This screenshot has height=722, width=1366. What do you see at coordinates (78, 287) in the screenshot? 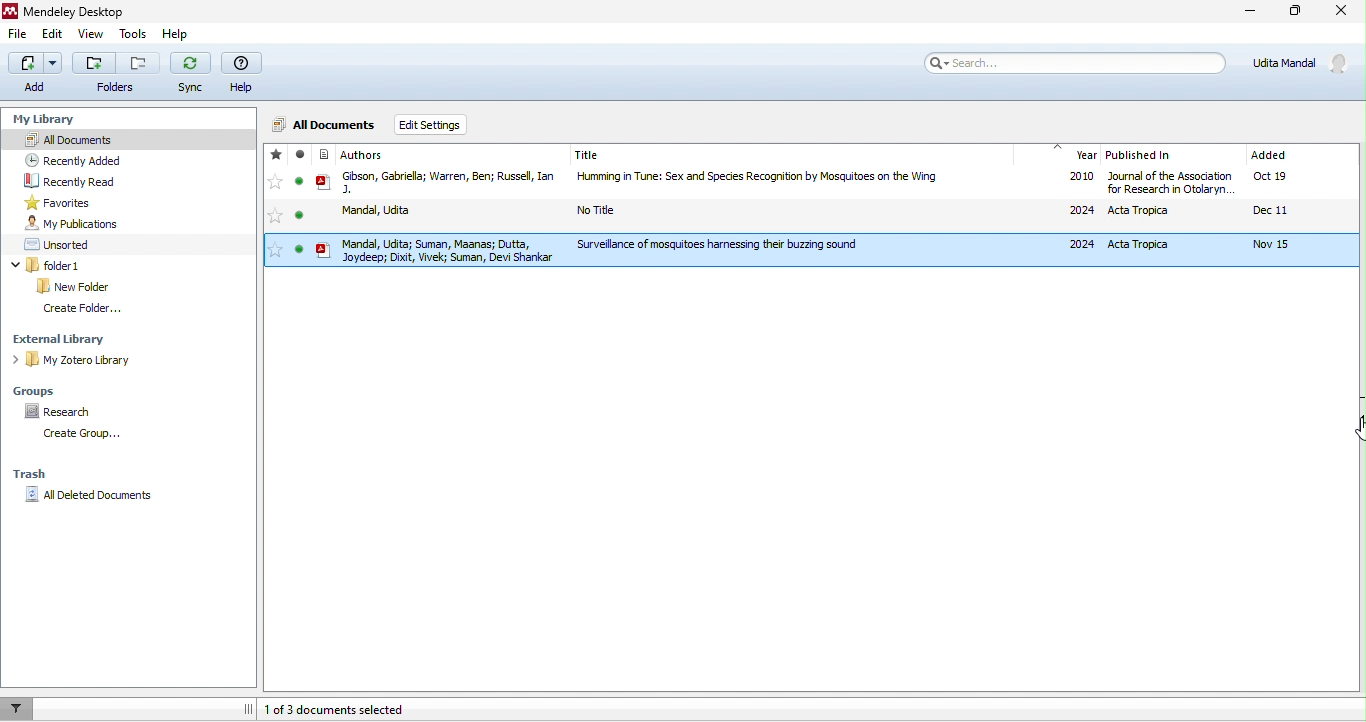
I see `new folder` at bounding box center [78, 287].